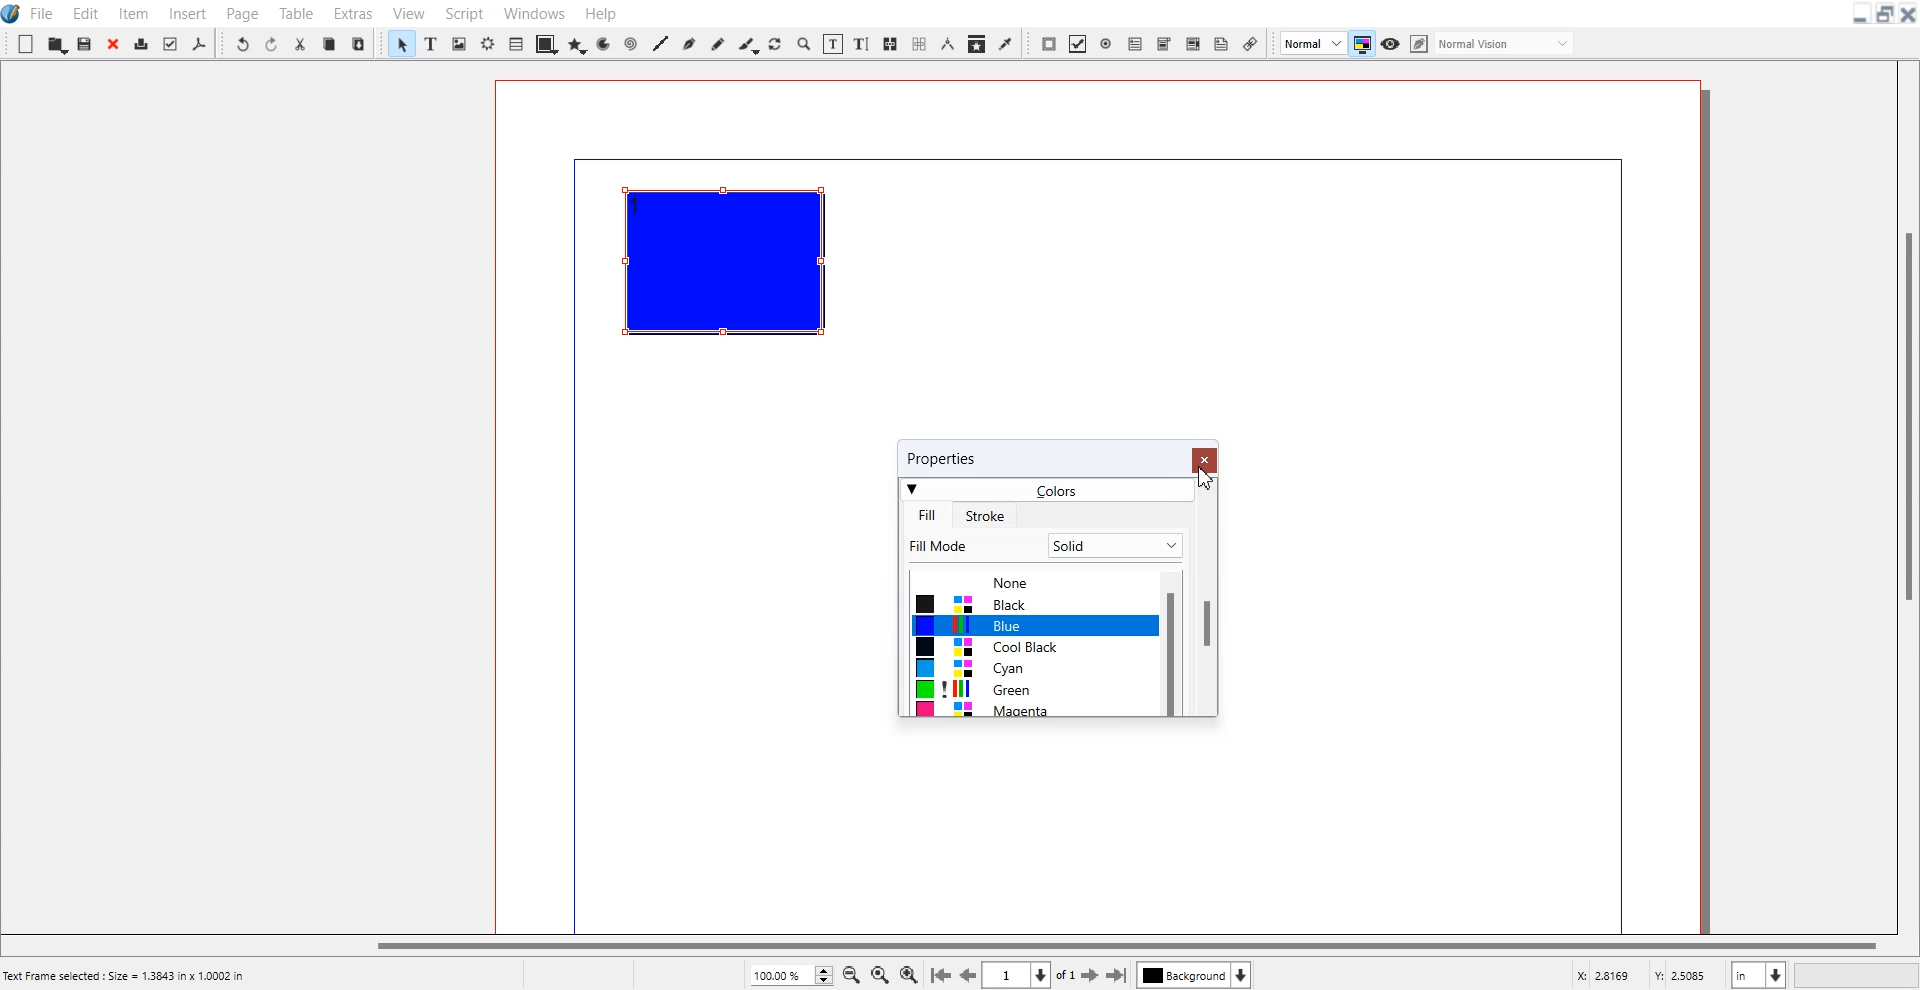 The height and width of the screenshot is (990, 1920). Describe the element at coordinates (1250, 42) in the screenshot. I see `Link Annotation` at that location.